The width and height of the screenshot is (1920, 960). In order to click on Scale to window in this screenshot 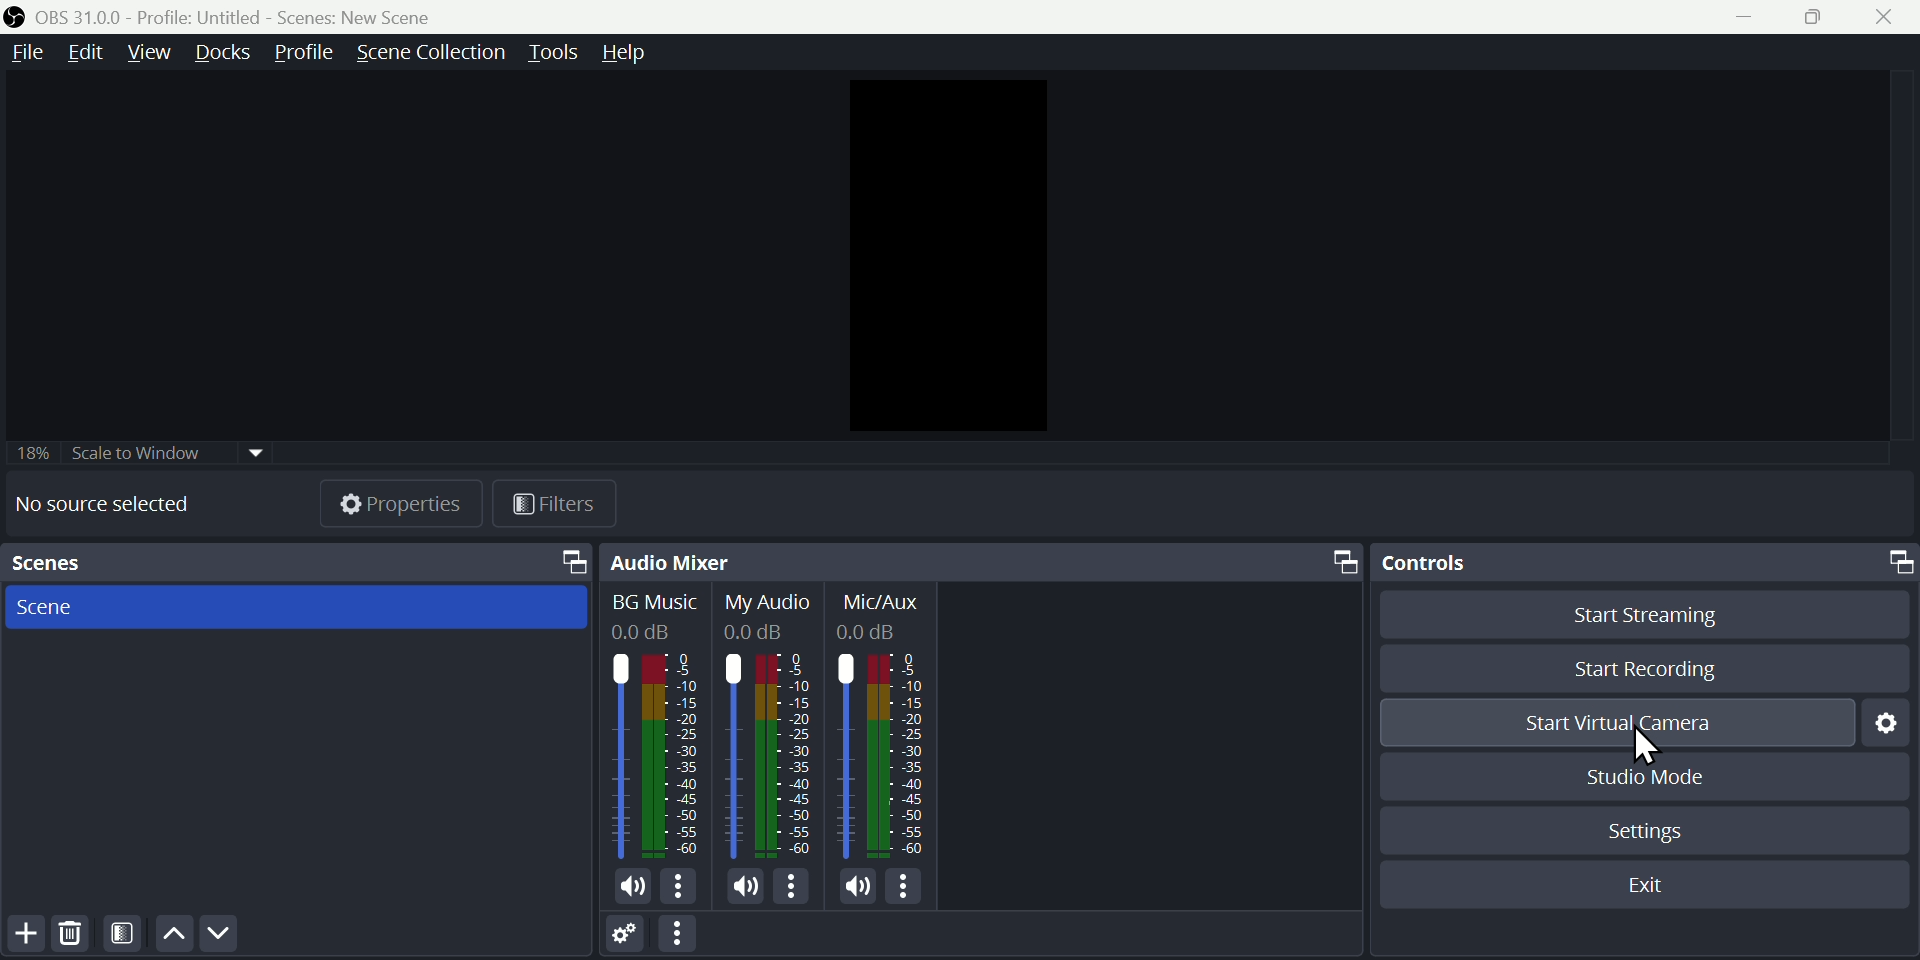, I will do `click(150, 450)`.